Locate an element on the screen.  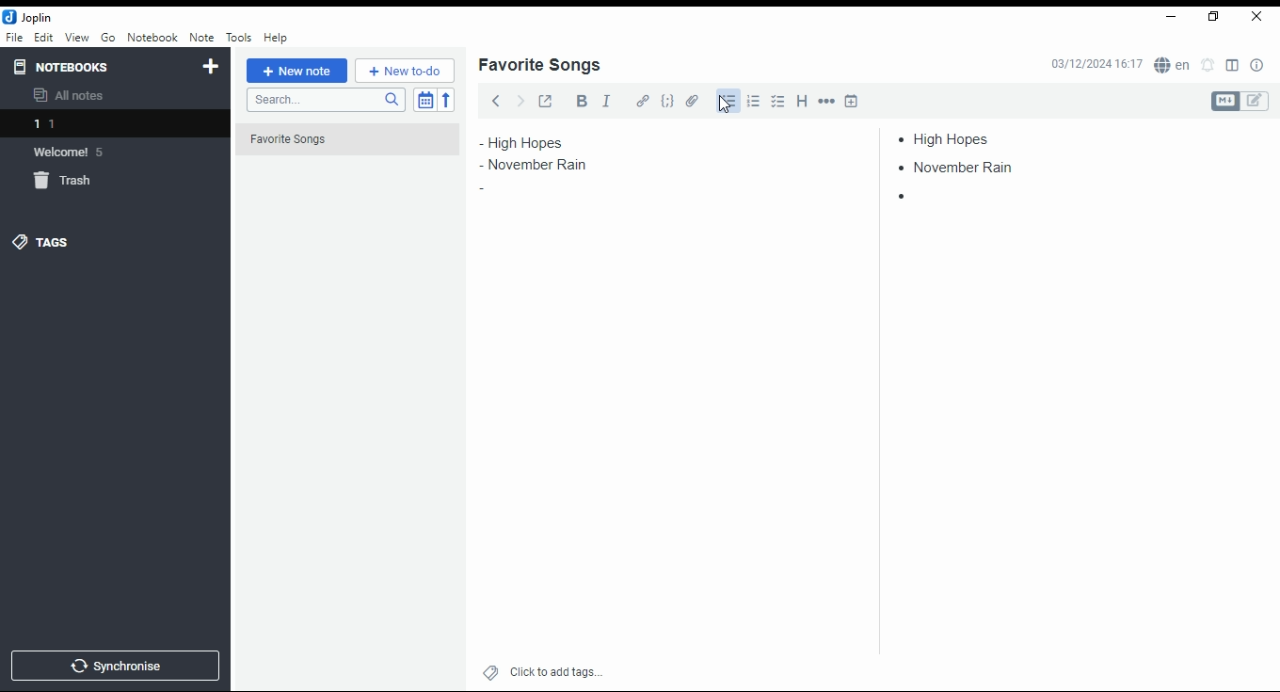
new notebook is located at coordinates (211, 67).